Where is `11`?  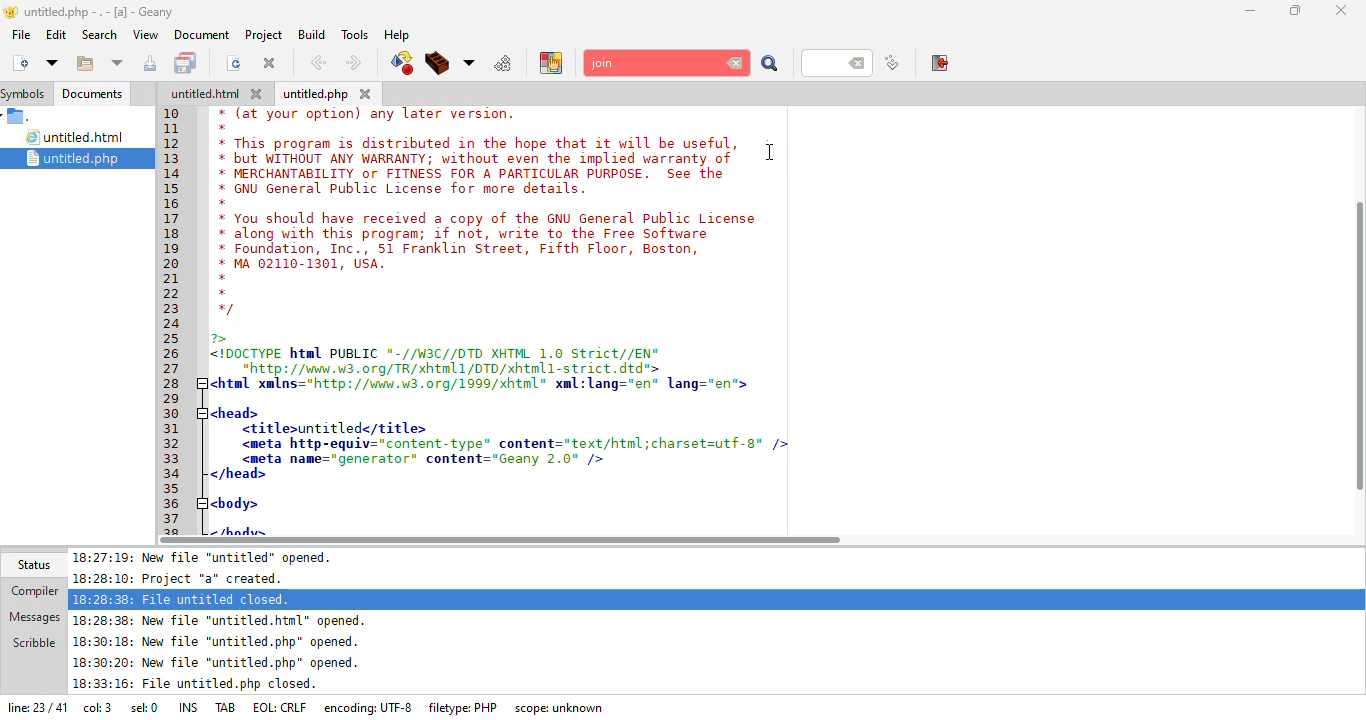
11 is located at coordinates (173, 131).